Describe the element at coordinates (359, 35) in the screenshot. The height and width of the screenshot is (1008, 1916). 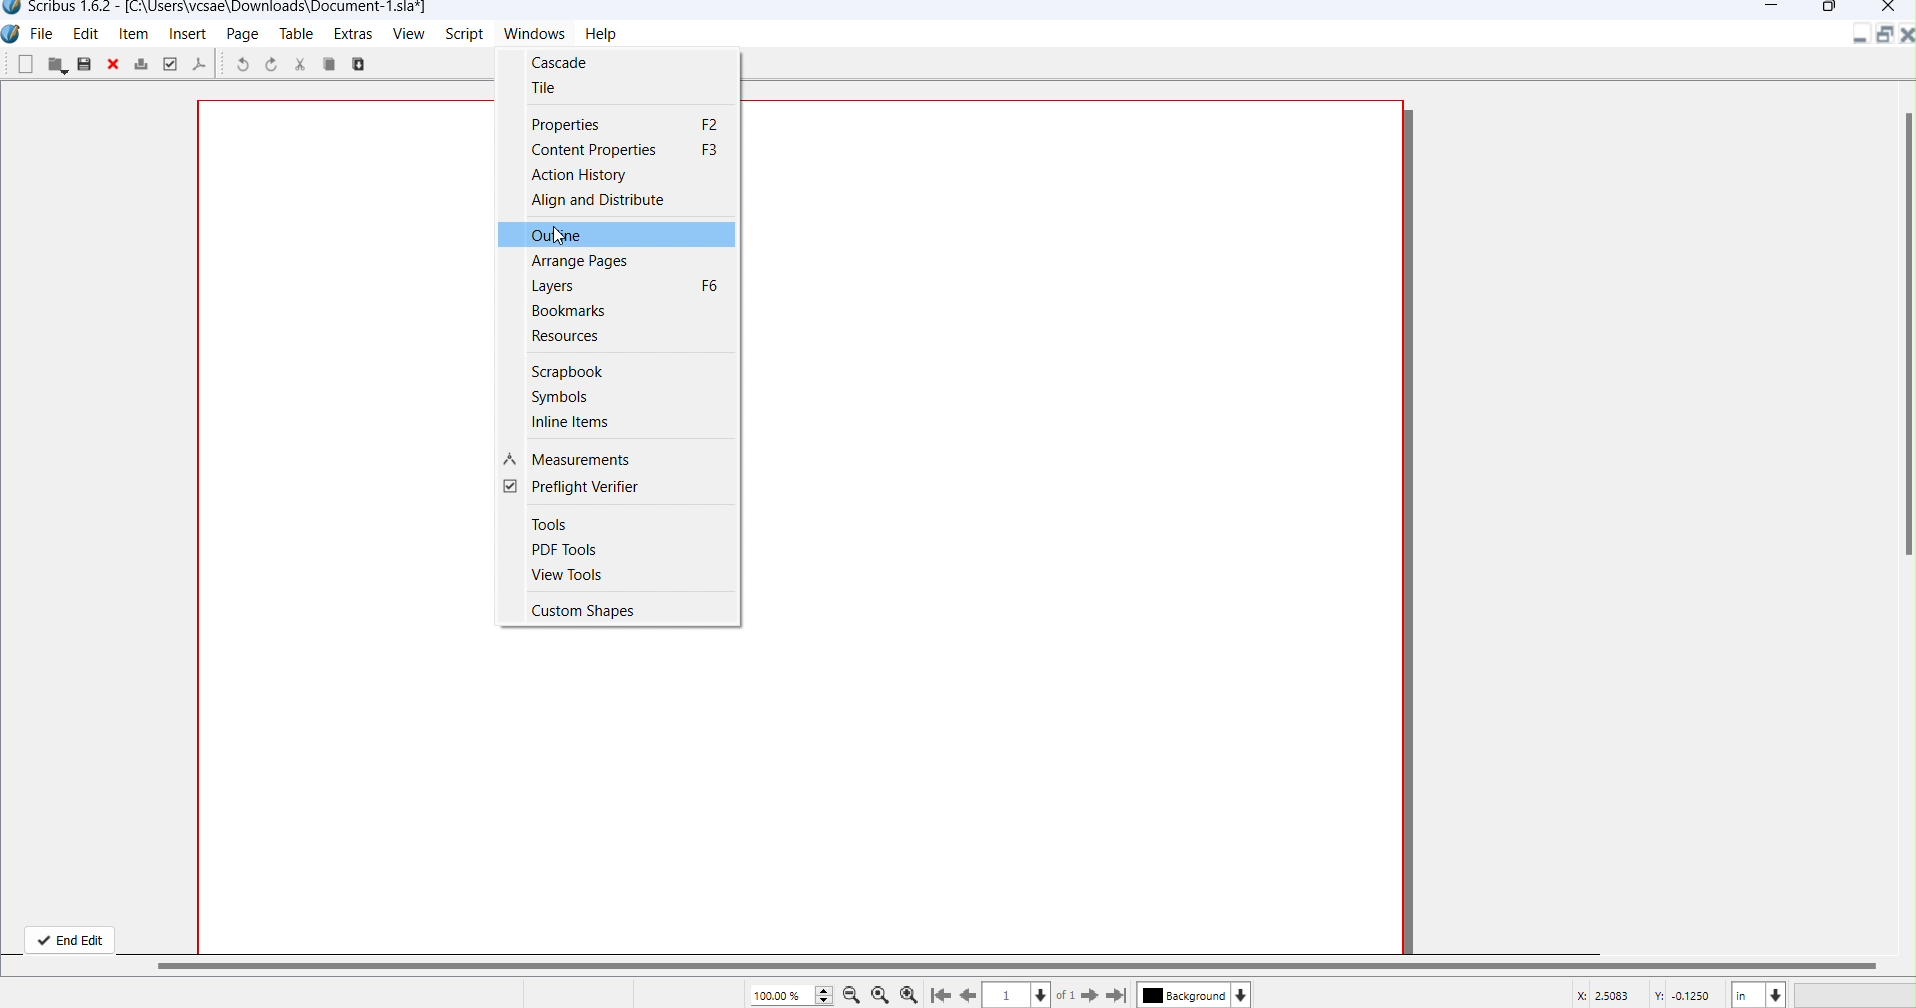
I see `` at that location.